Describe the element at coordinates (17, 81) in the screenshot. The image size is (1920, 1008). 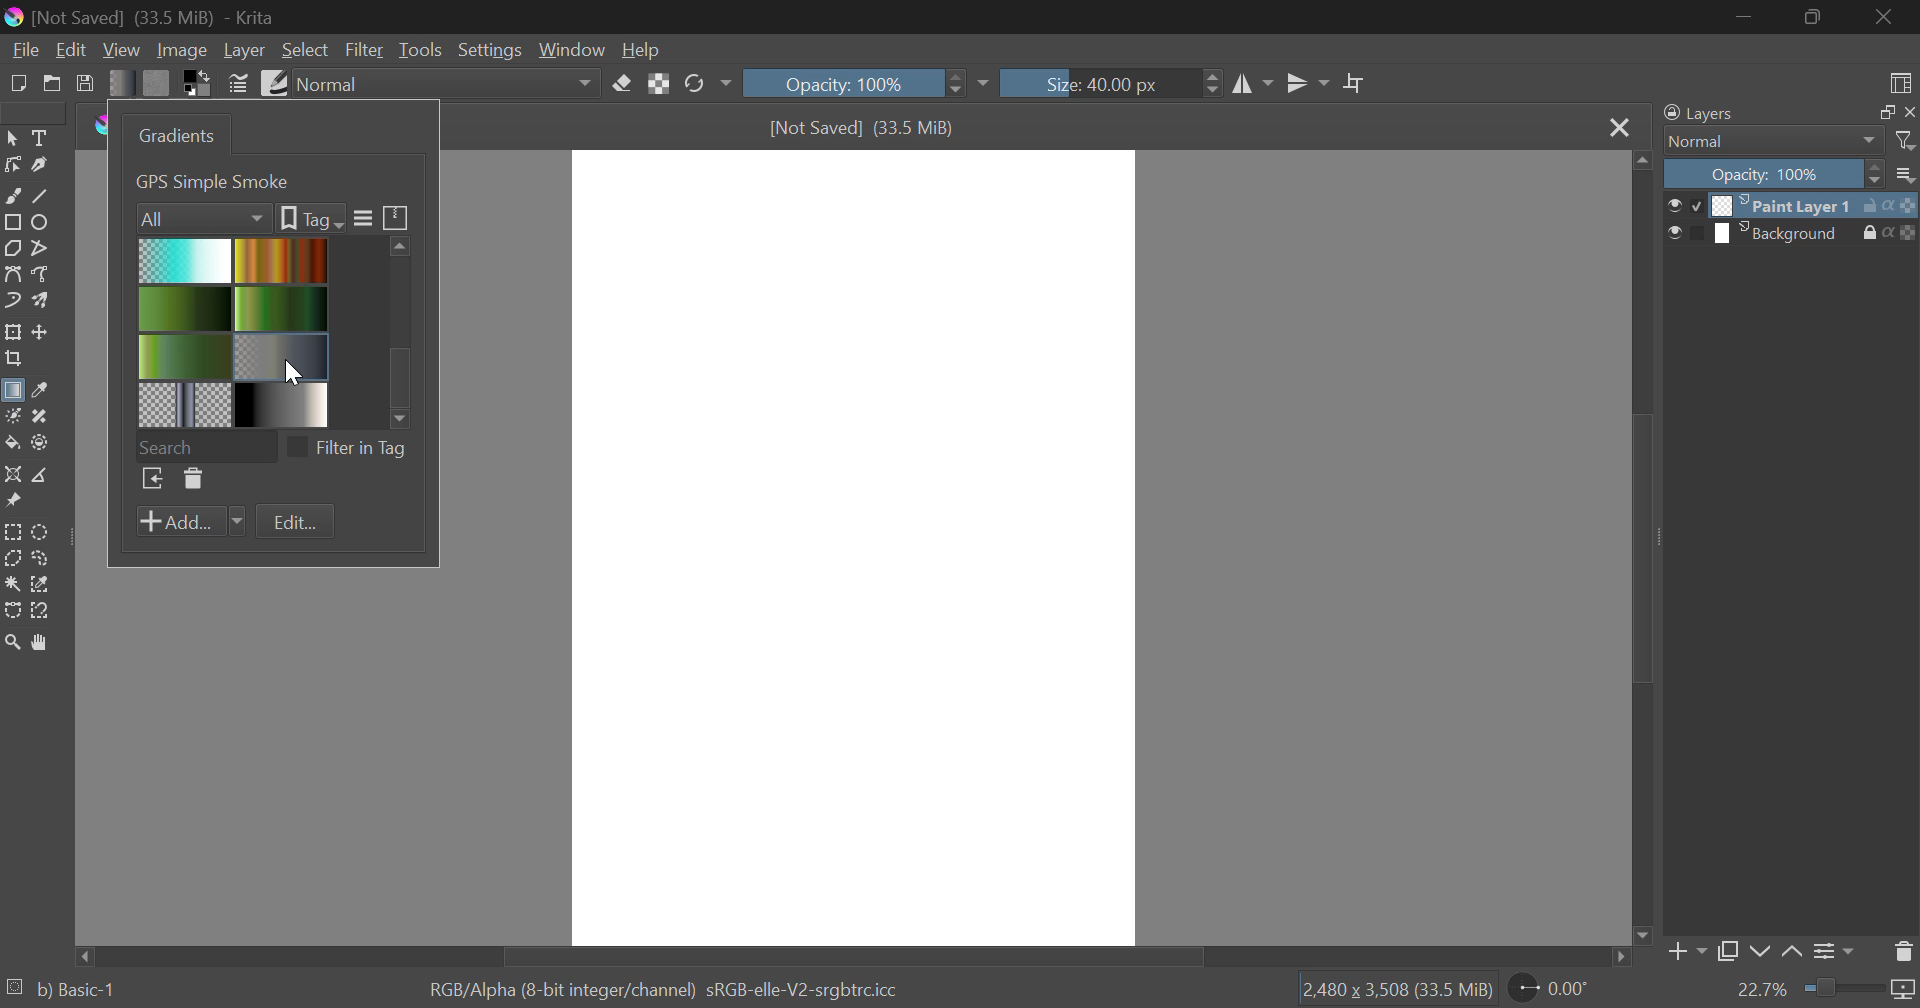
I see `New` at that location.